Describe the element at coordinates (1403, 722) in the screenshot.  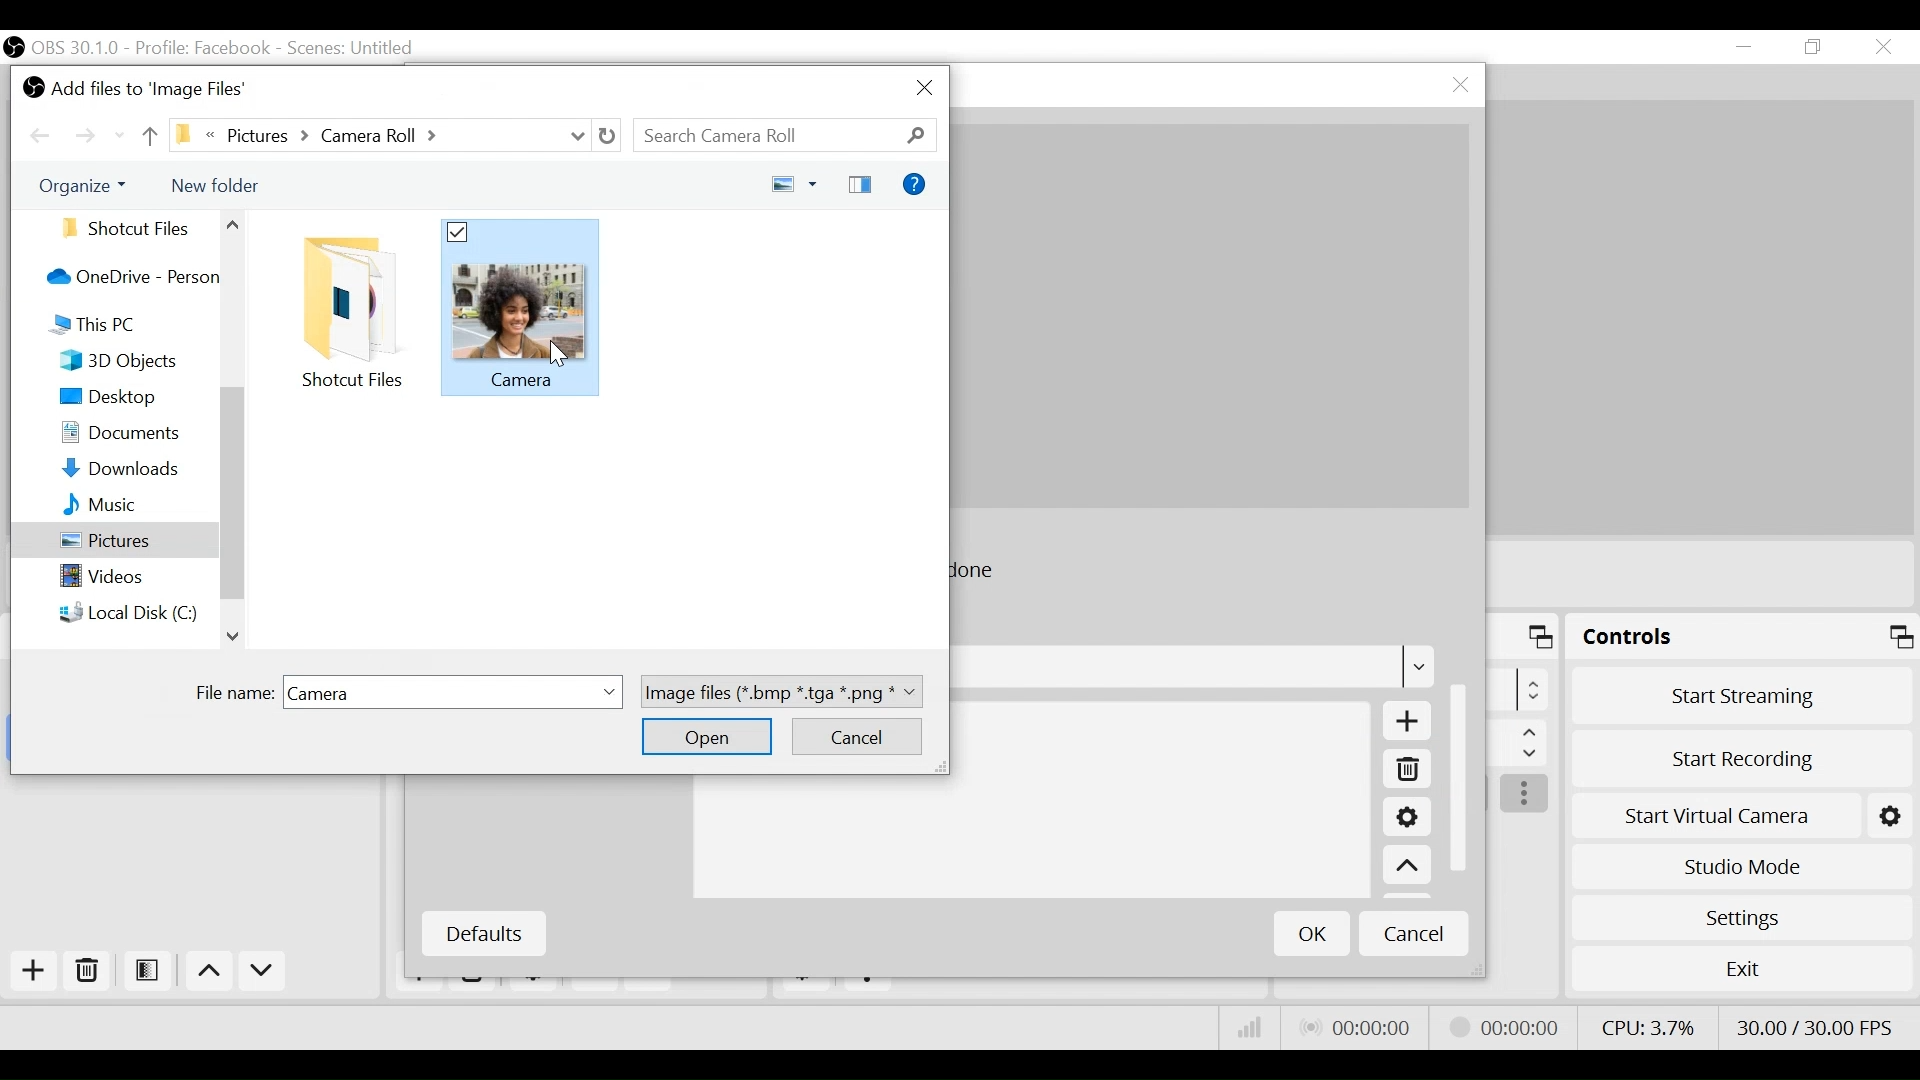
I see `Add` at that location.